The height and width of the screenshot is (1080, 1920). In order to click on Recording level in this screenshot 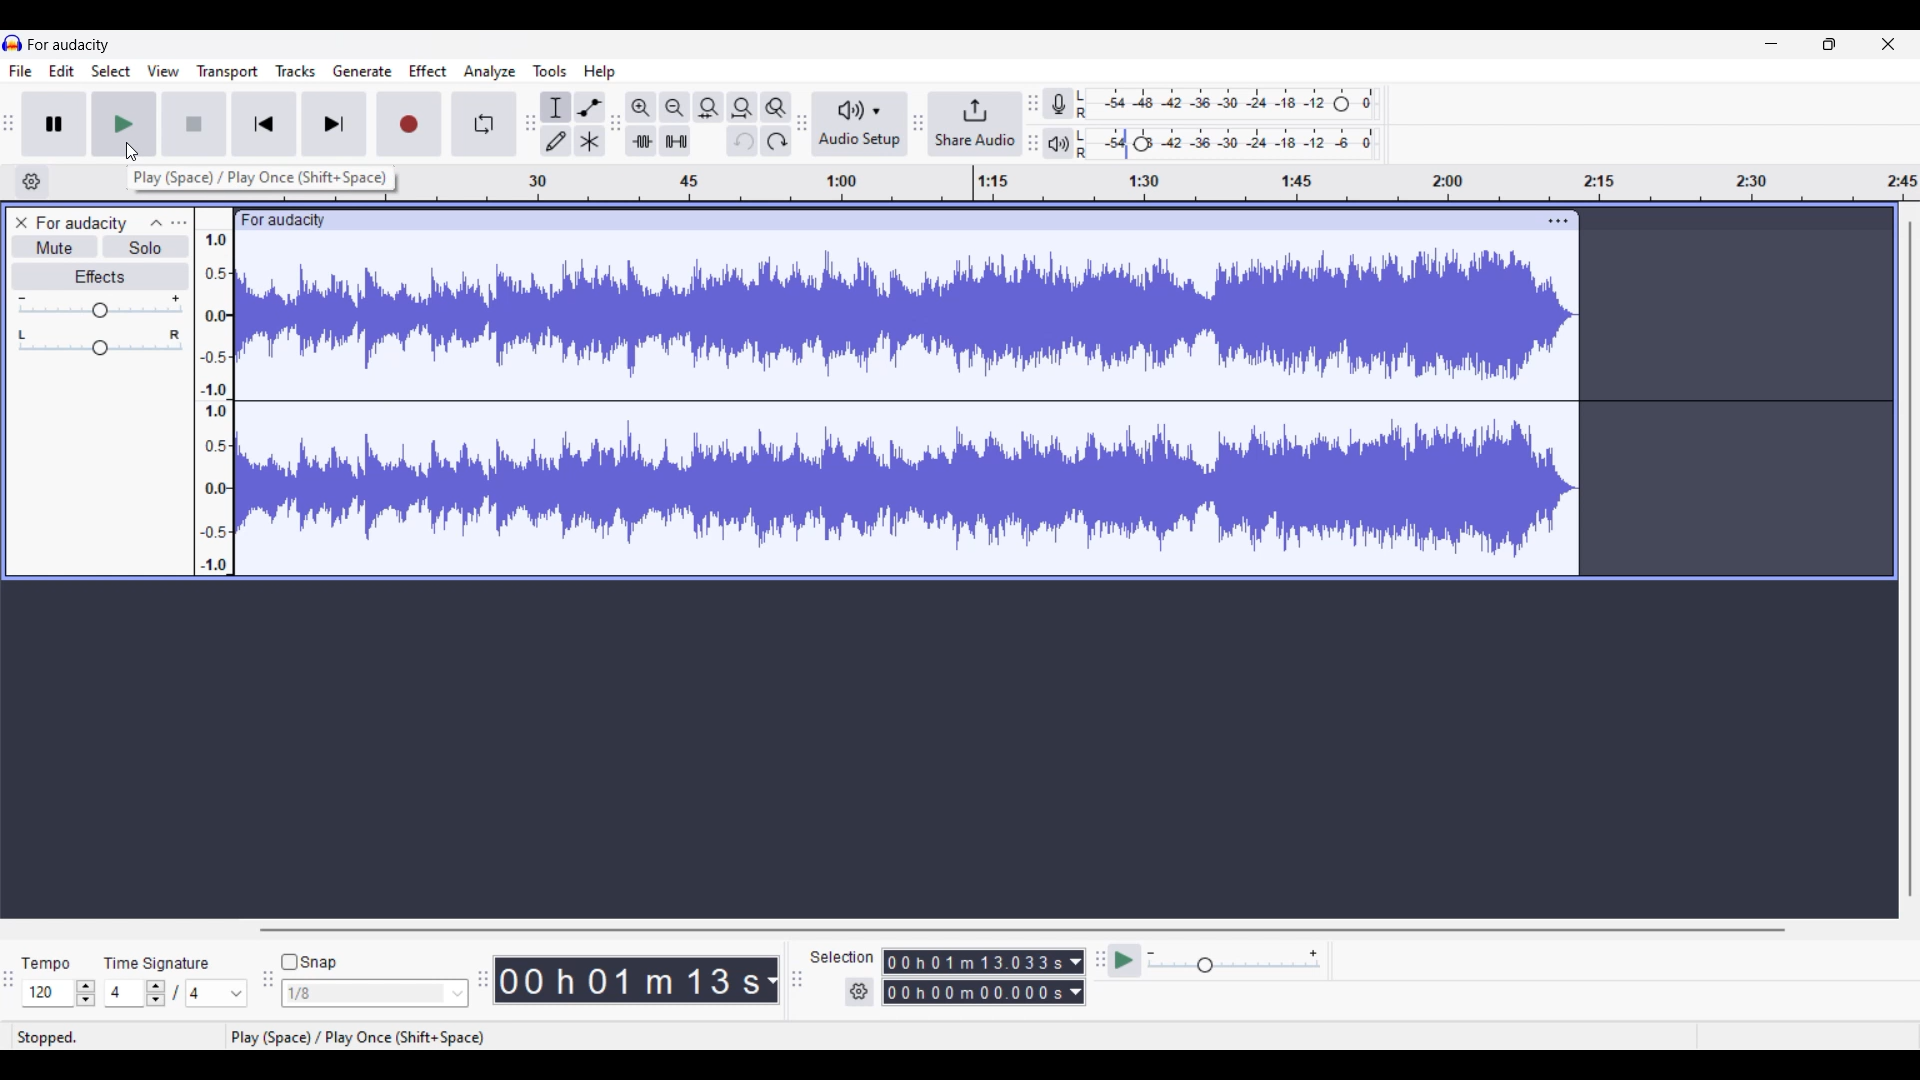, I will do `click(1227, 104)`.